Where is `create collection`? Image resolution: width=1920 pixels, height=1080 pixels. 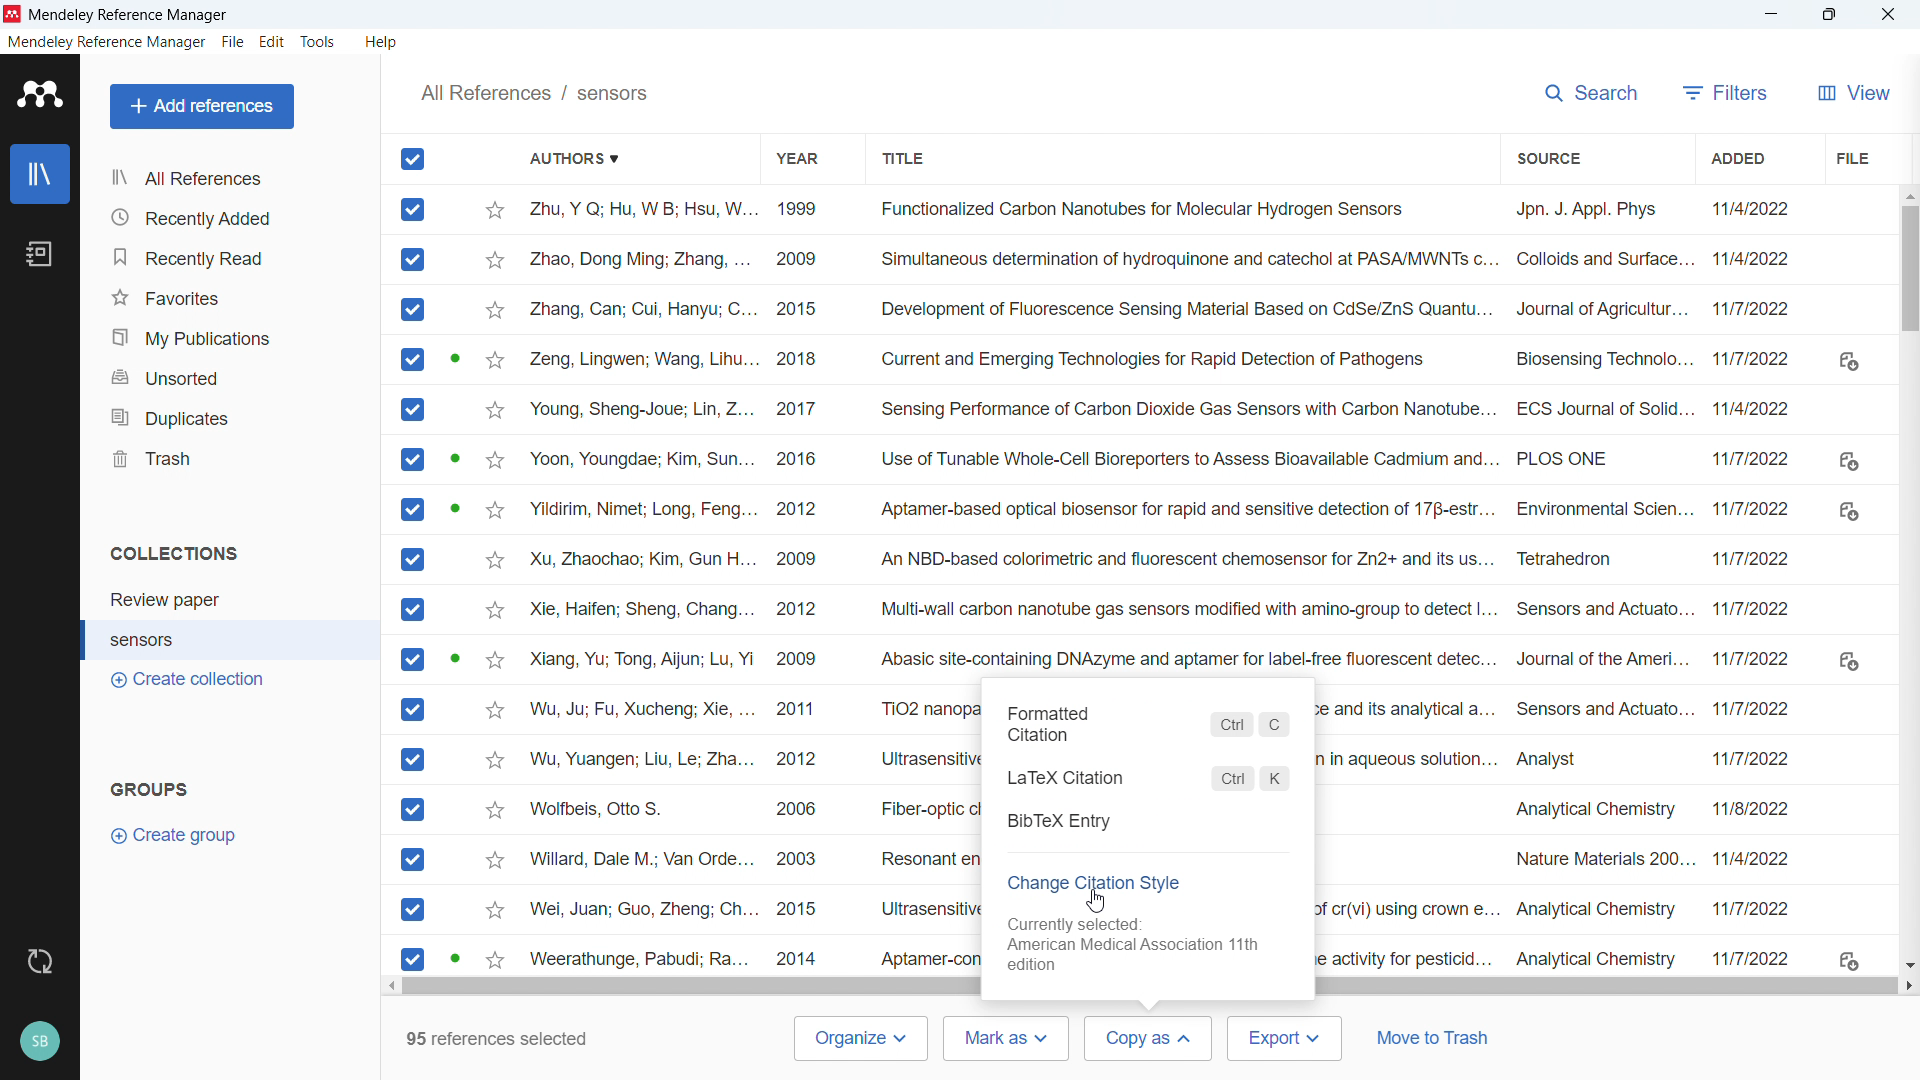
create collection is located at coordinates (192, 680).